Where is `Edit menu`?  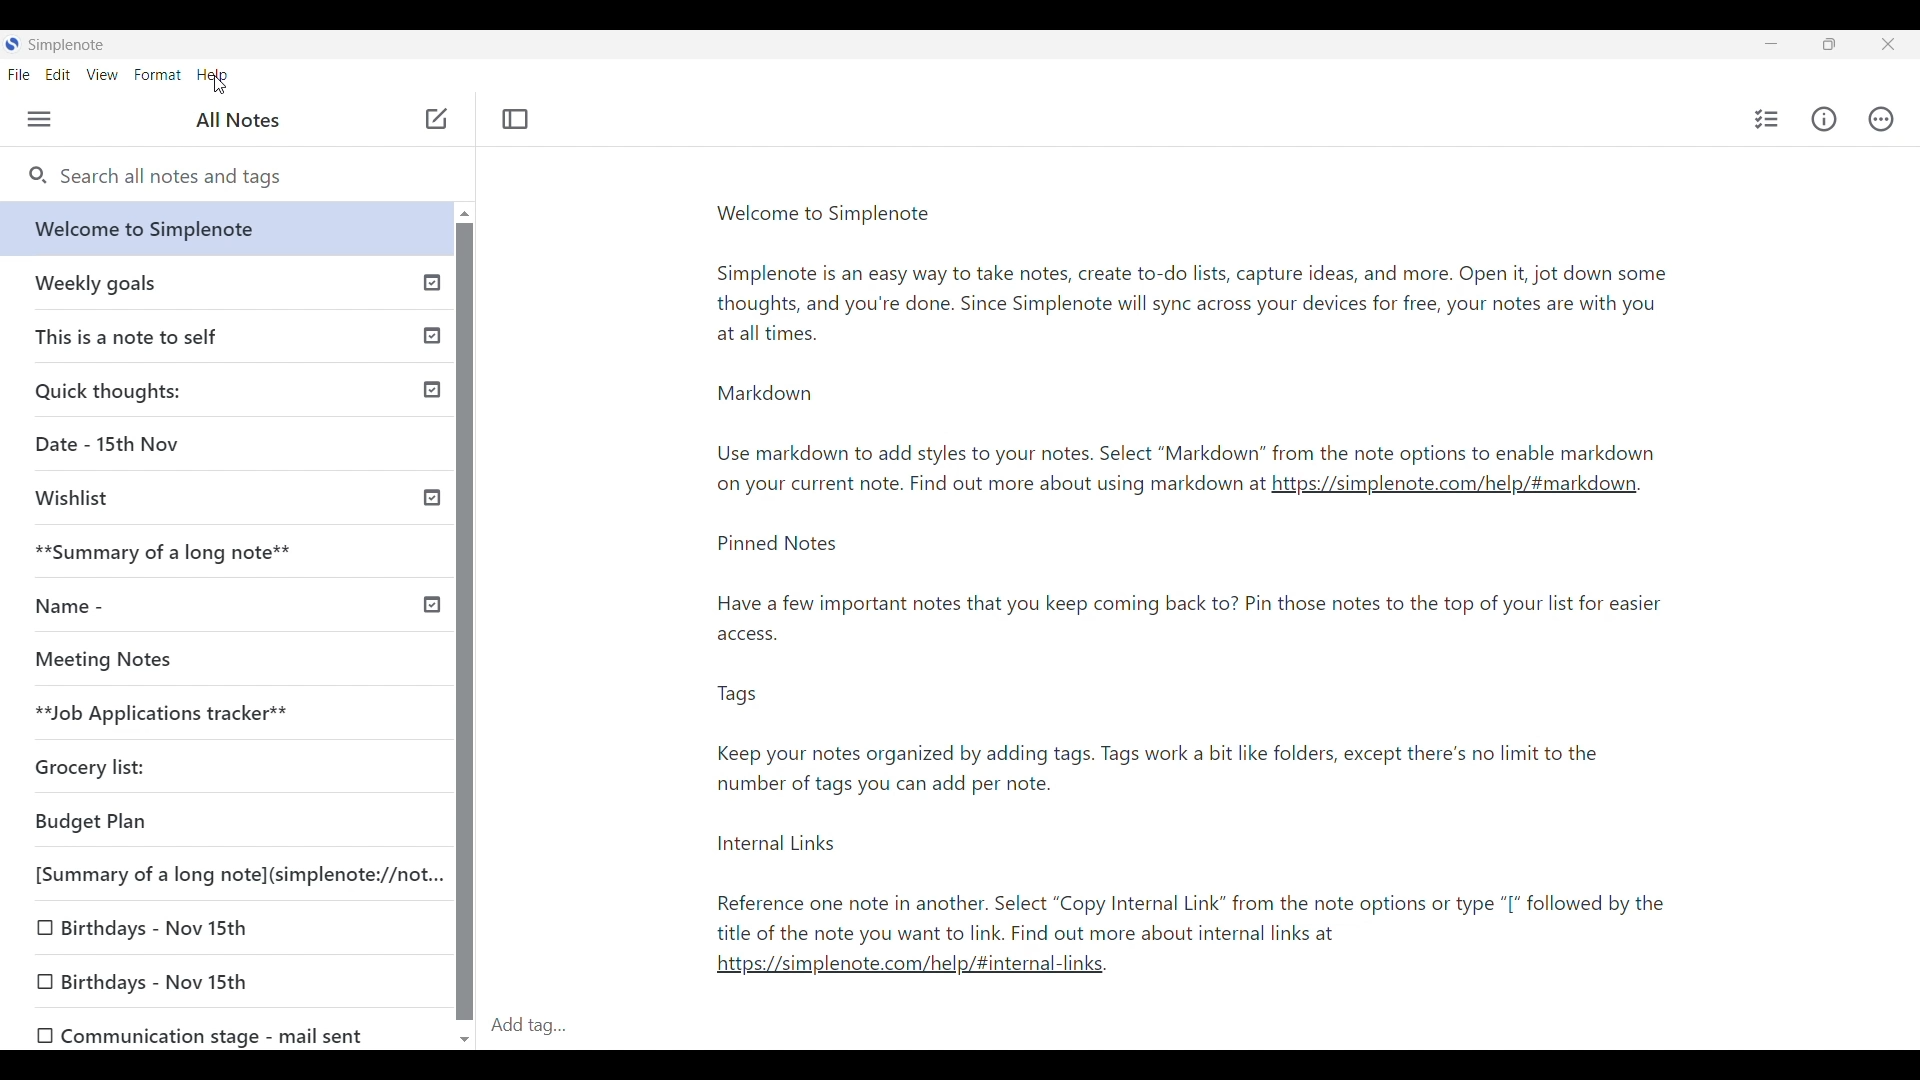 Edit menu is located at coordinates (58, 75).